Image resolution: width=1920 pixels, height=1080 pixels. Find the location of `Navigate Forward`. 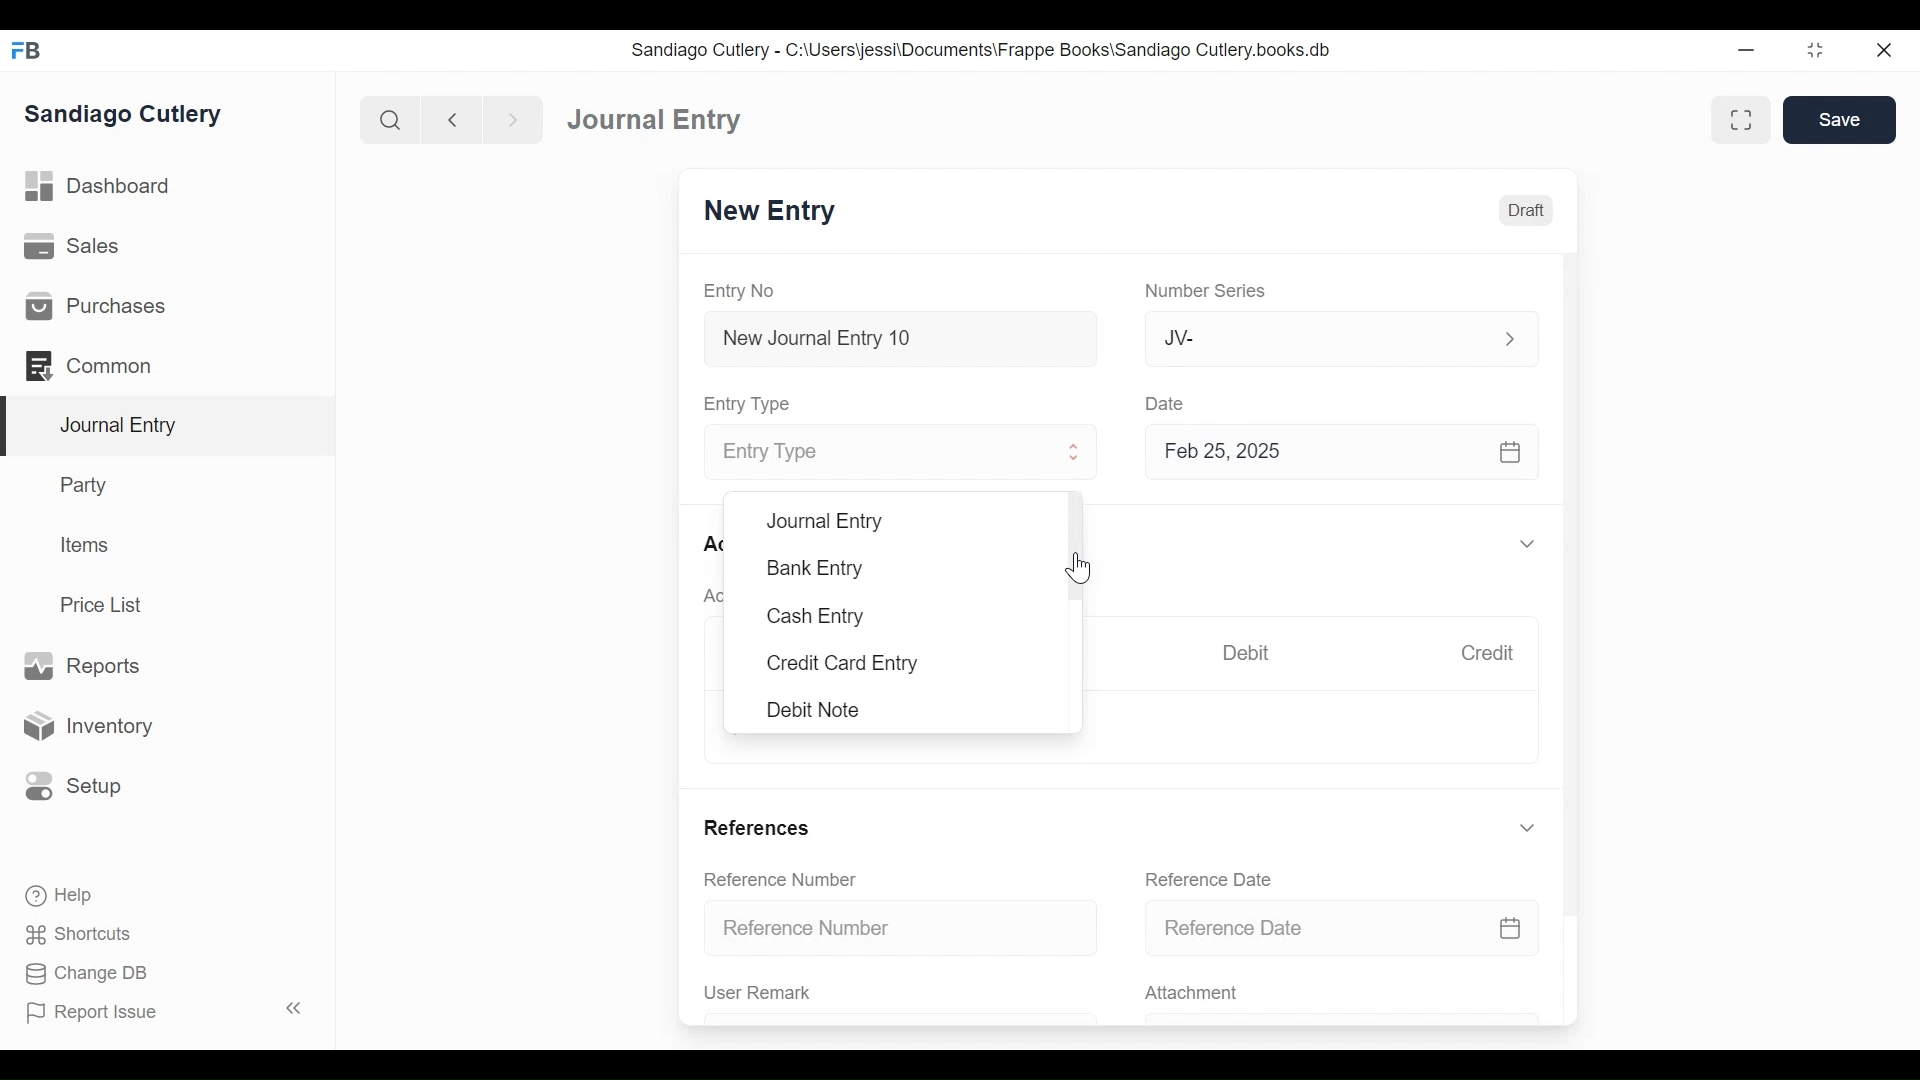

Navigate Forward is located at coordinates (514, 118).